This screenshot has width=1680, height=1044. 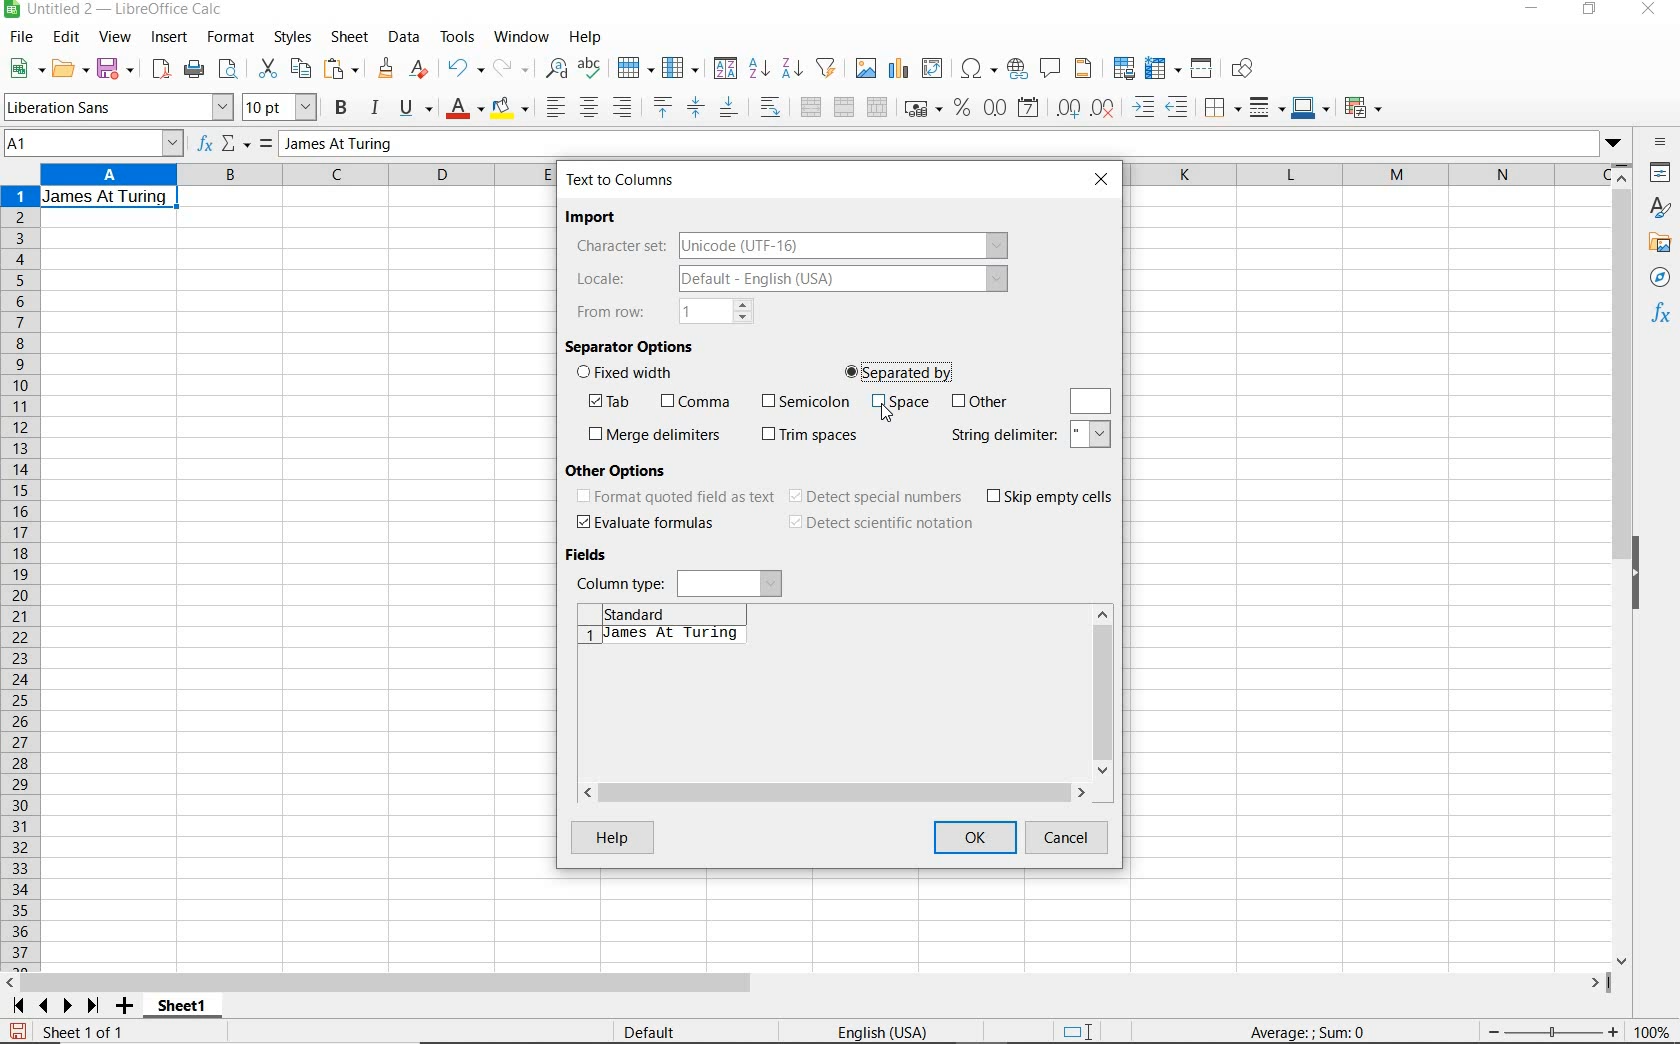 What do you see at coordinates (237, 145) in the screenshot?
I see `select function` at bounding box center [237, 145].